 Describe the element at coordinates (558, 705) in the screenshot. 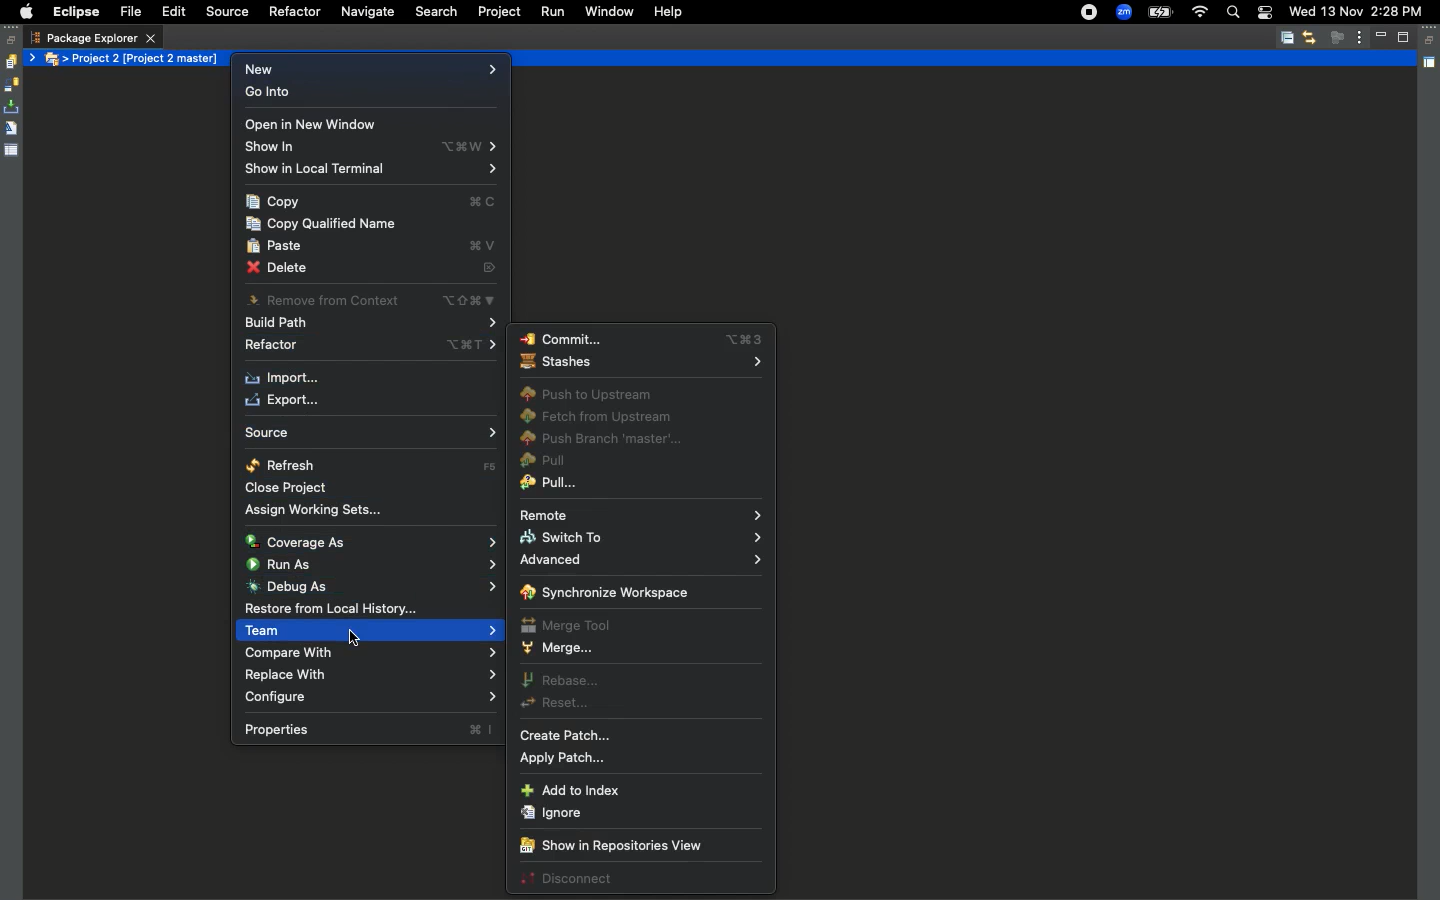

I see `Reset` at that location.